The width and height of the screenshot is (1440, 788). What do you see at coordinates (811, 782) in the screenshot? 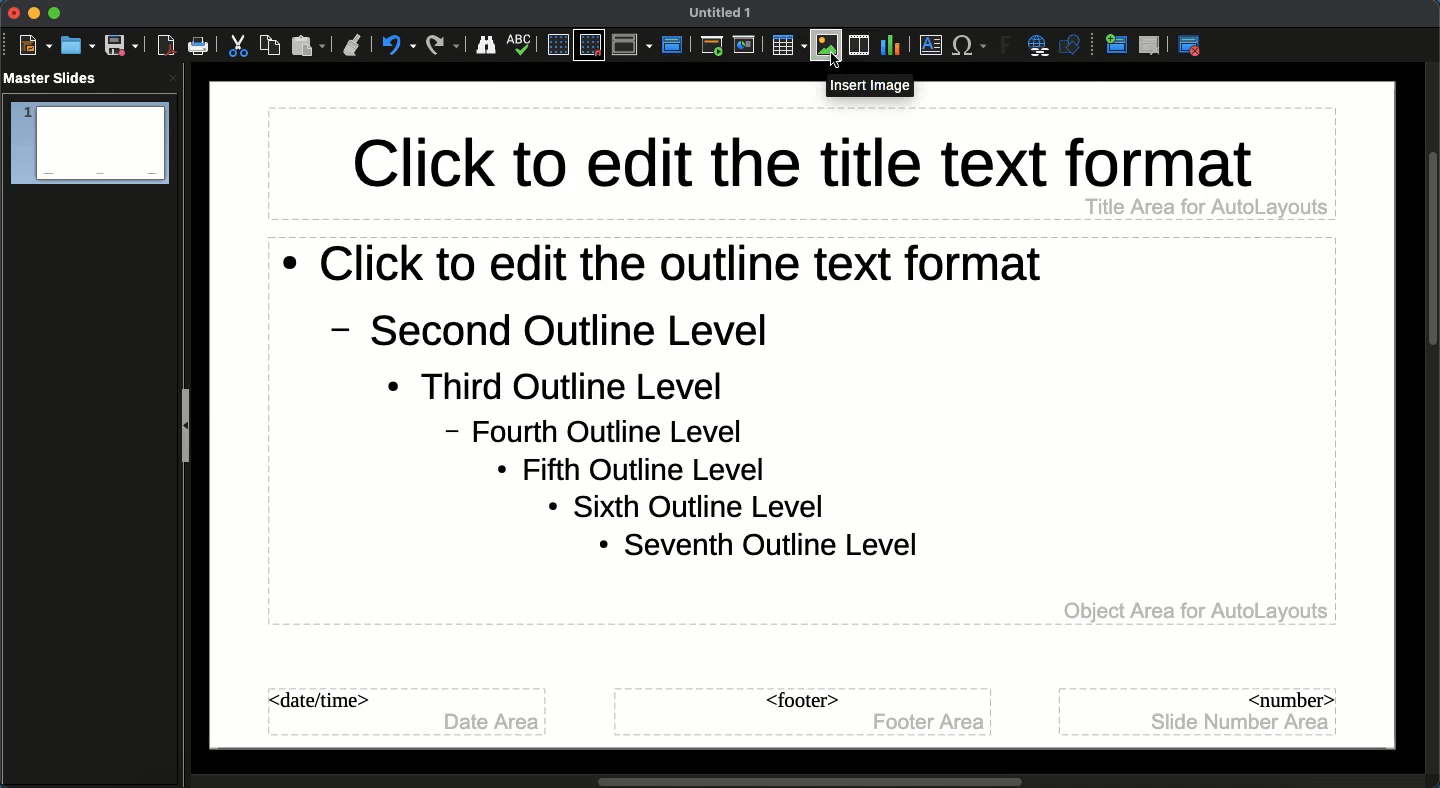
I see `Scroll bar` at bounding box center [811, 782].